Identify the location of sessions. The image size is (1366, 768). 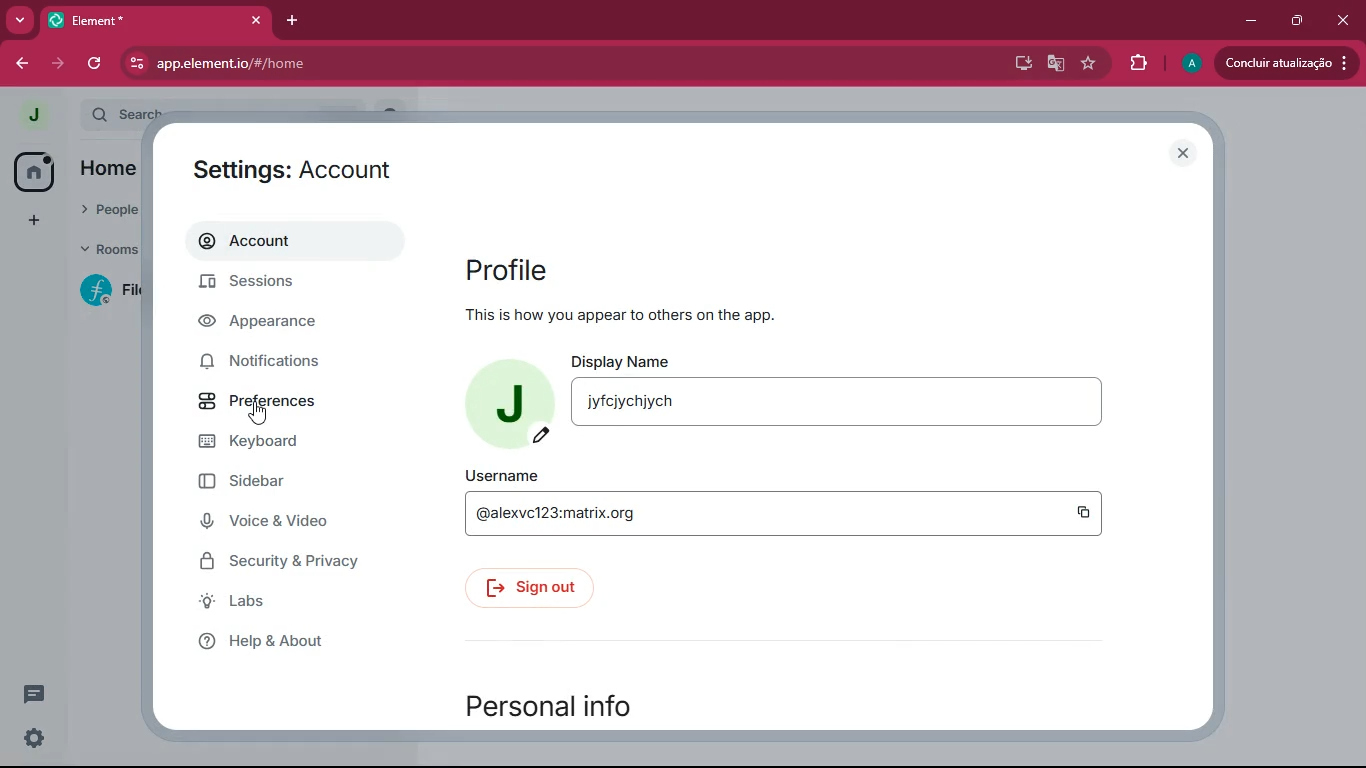
(284, 284).